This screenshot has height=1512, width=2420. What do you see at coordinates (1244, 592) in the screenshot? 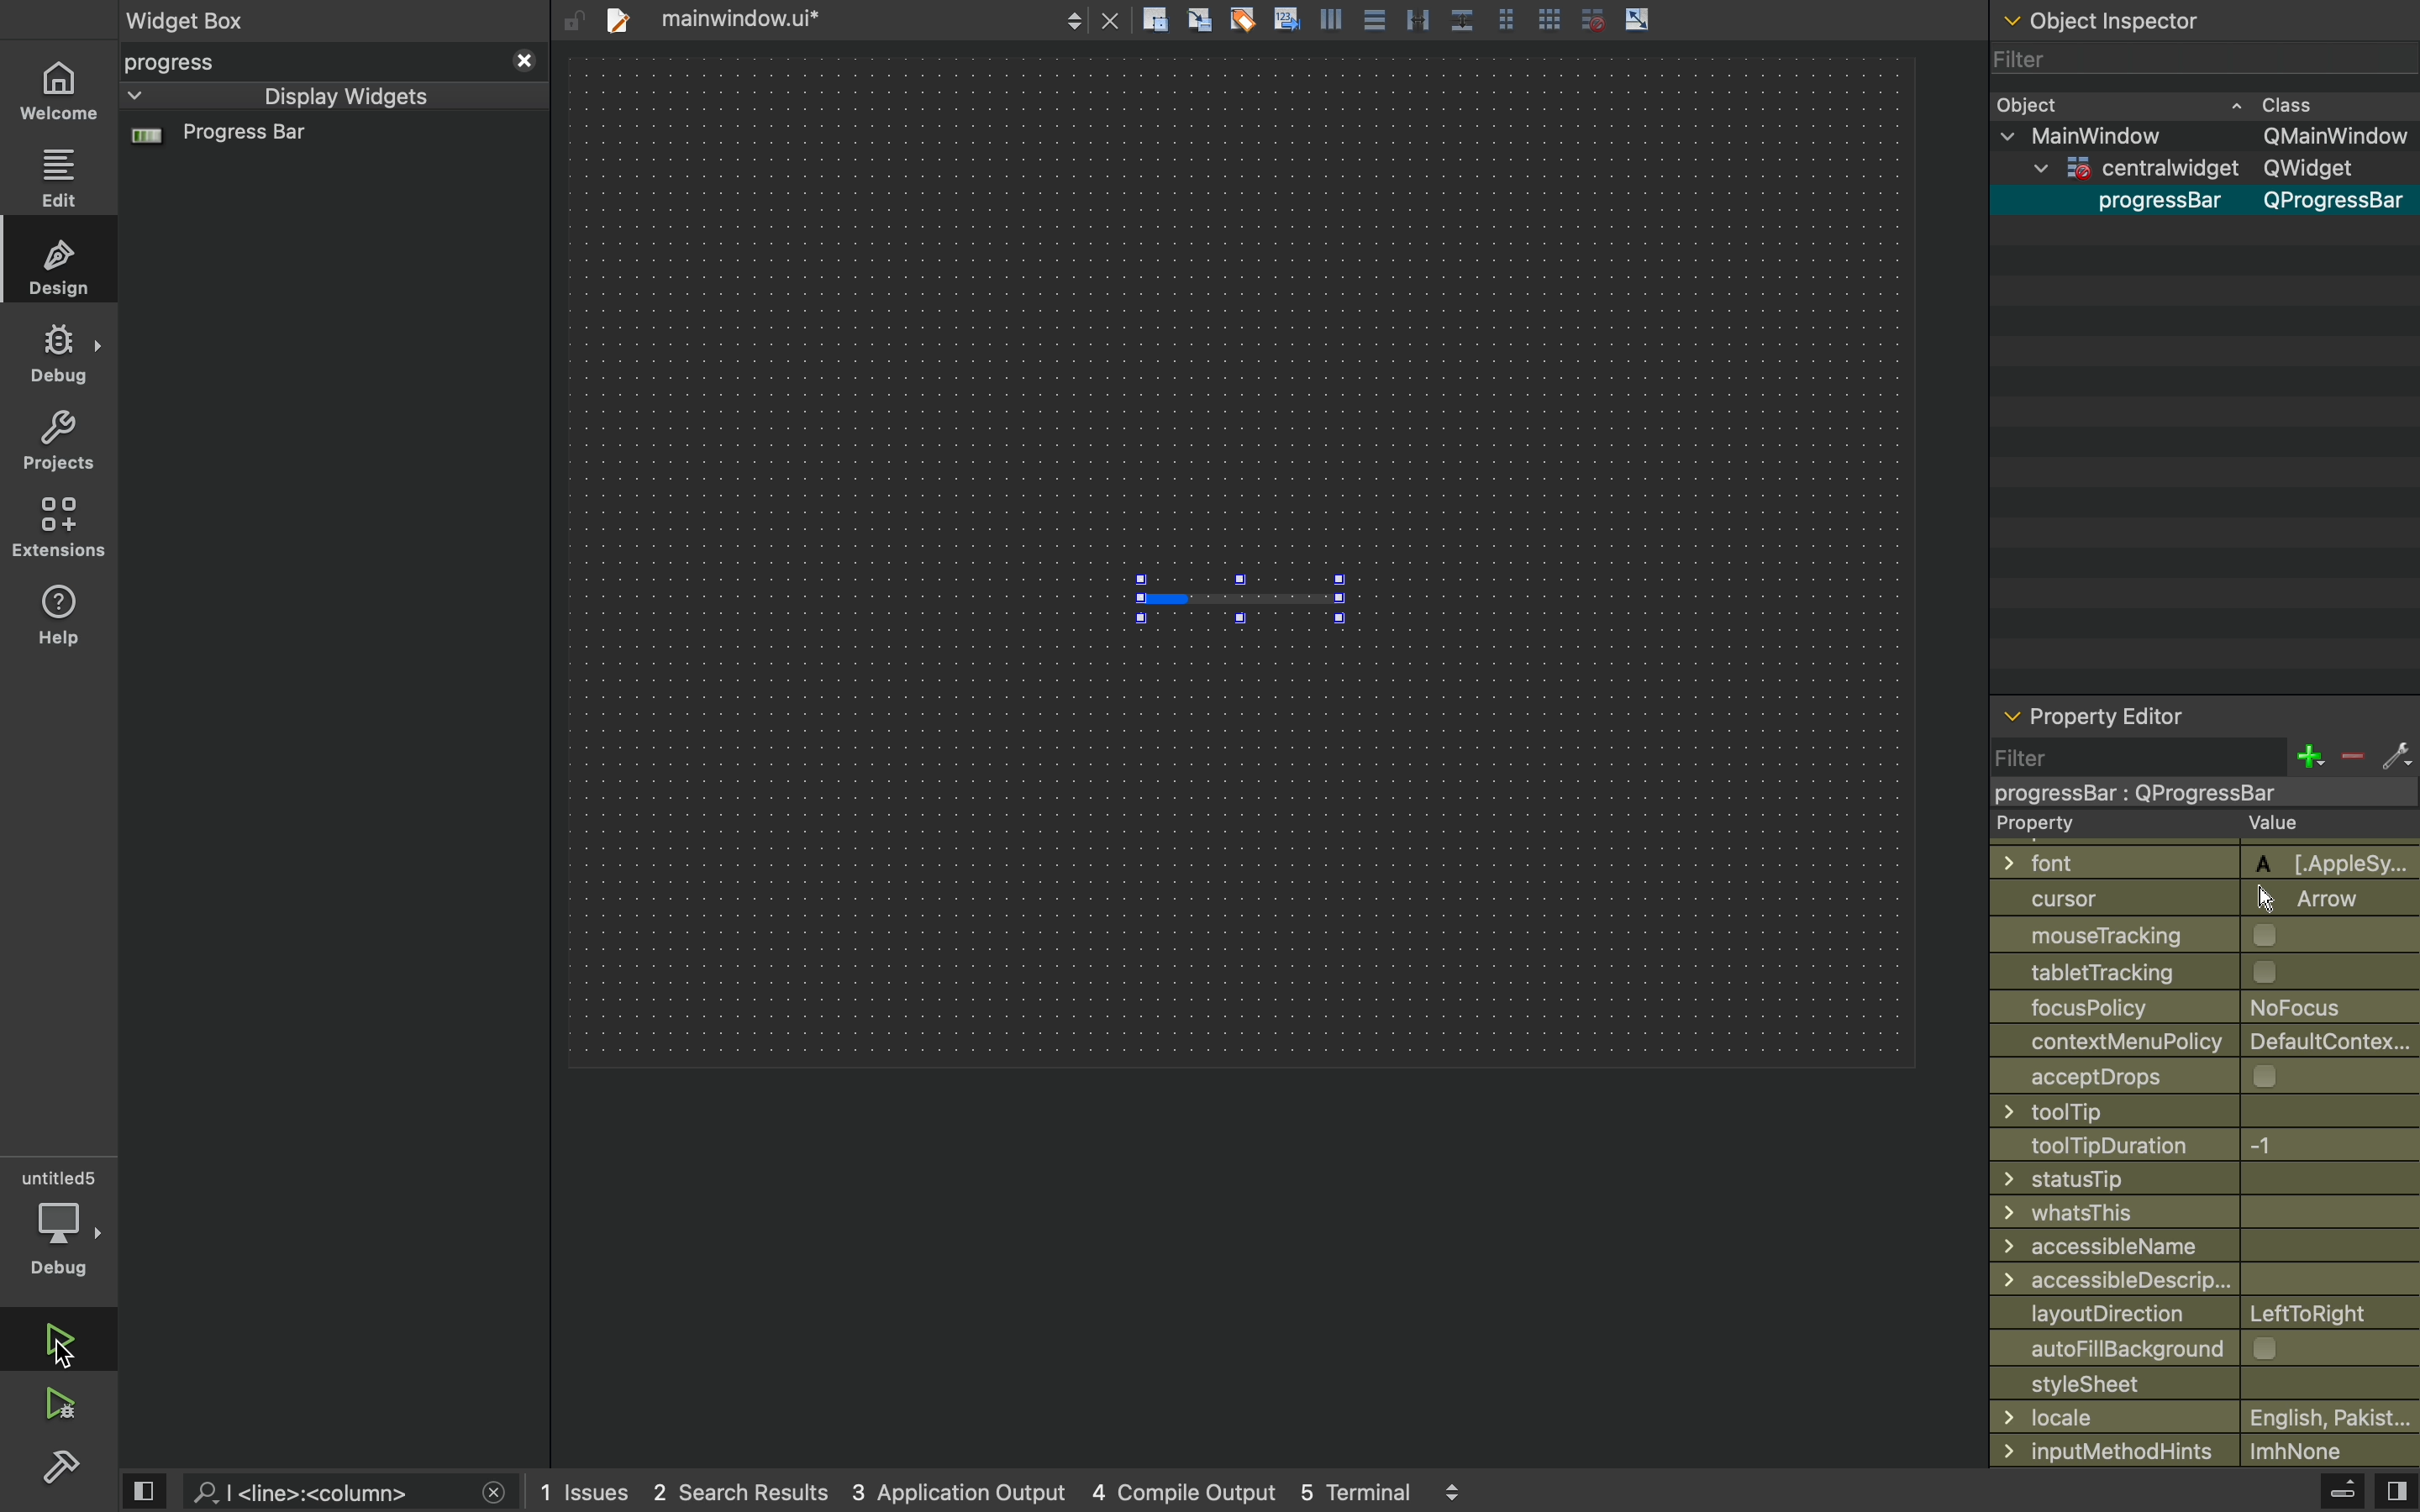
I see `progressbar` at bounding box center [1244, 592].